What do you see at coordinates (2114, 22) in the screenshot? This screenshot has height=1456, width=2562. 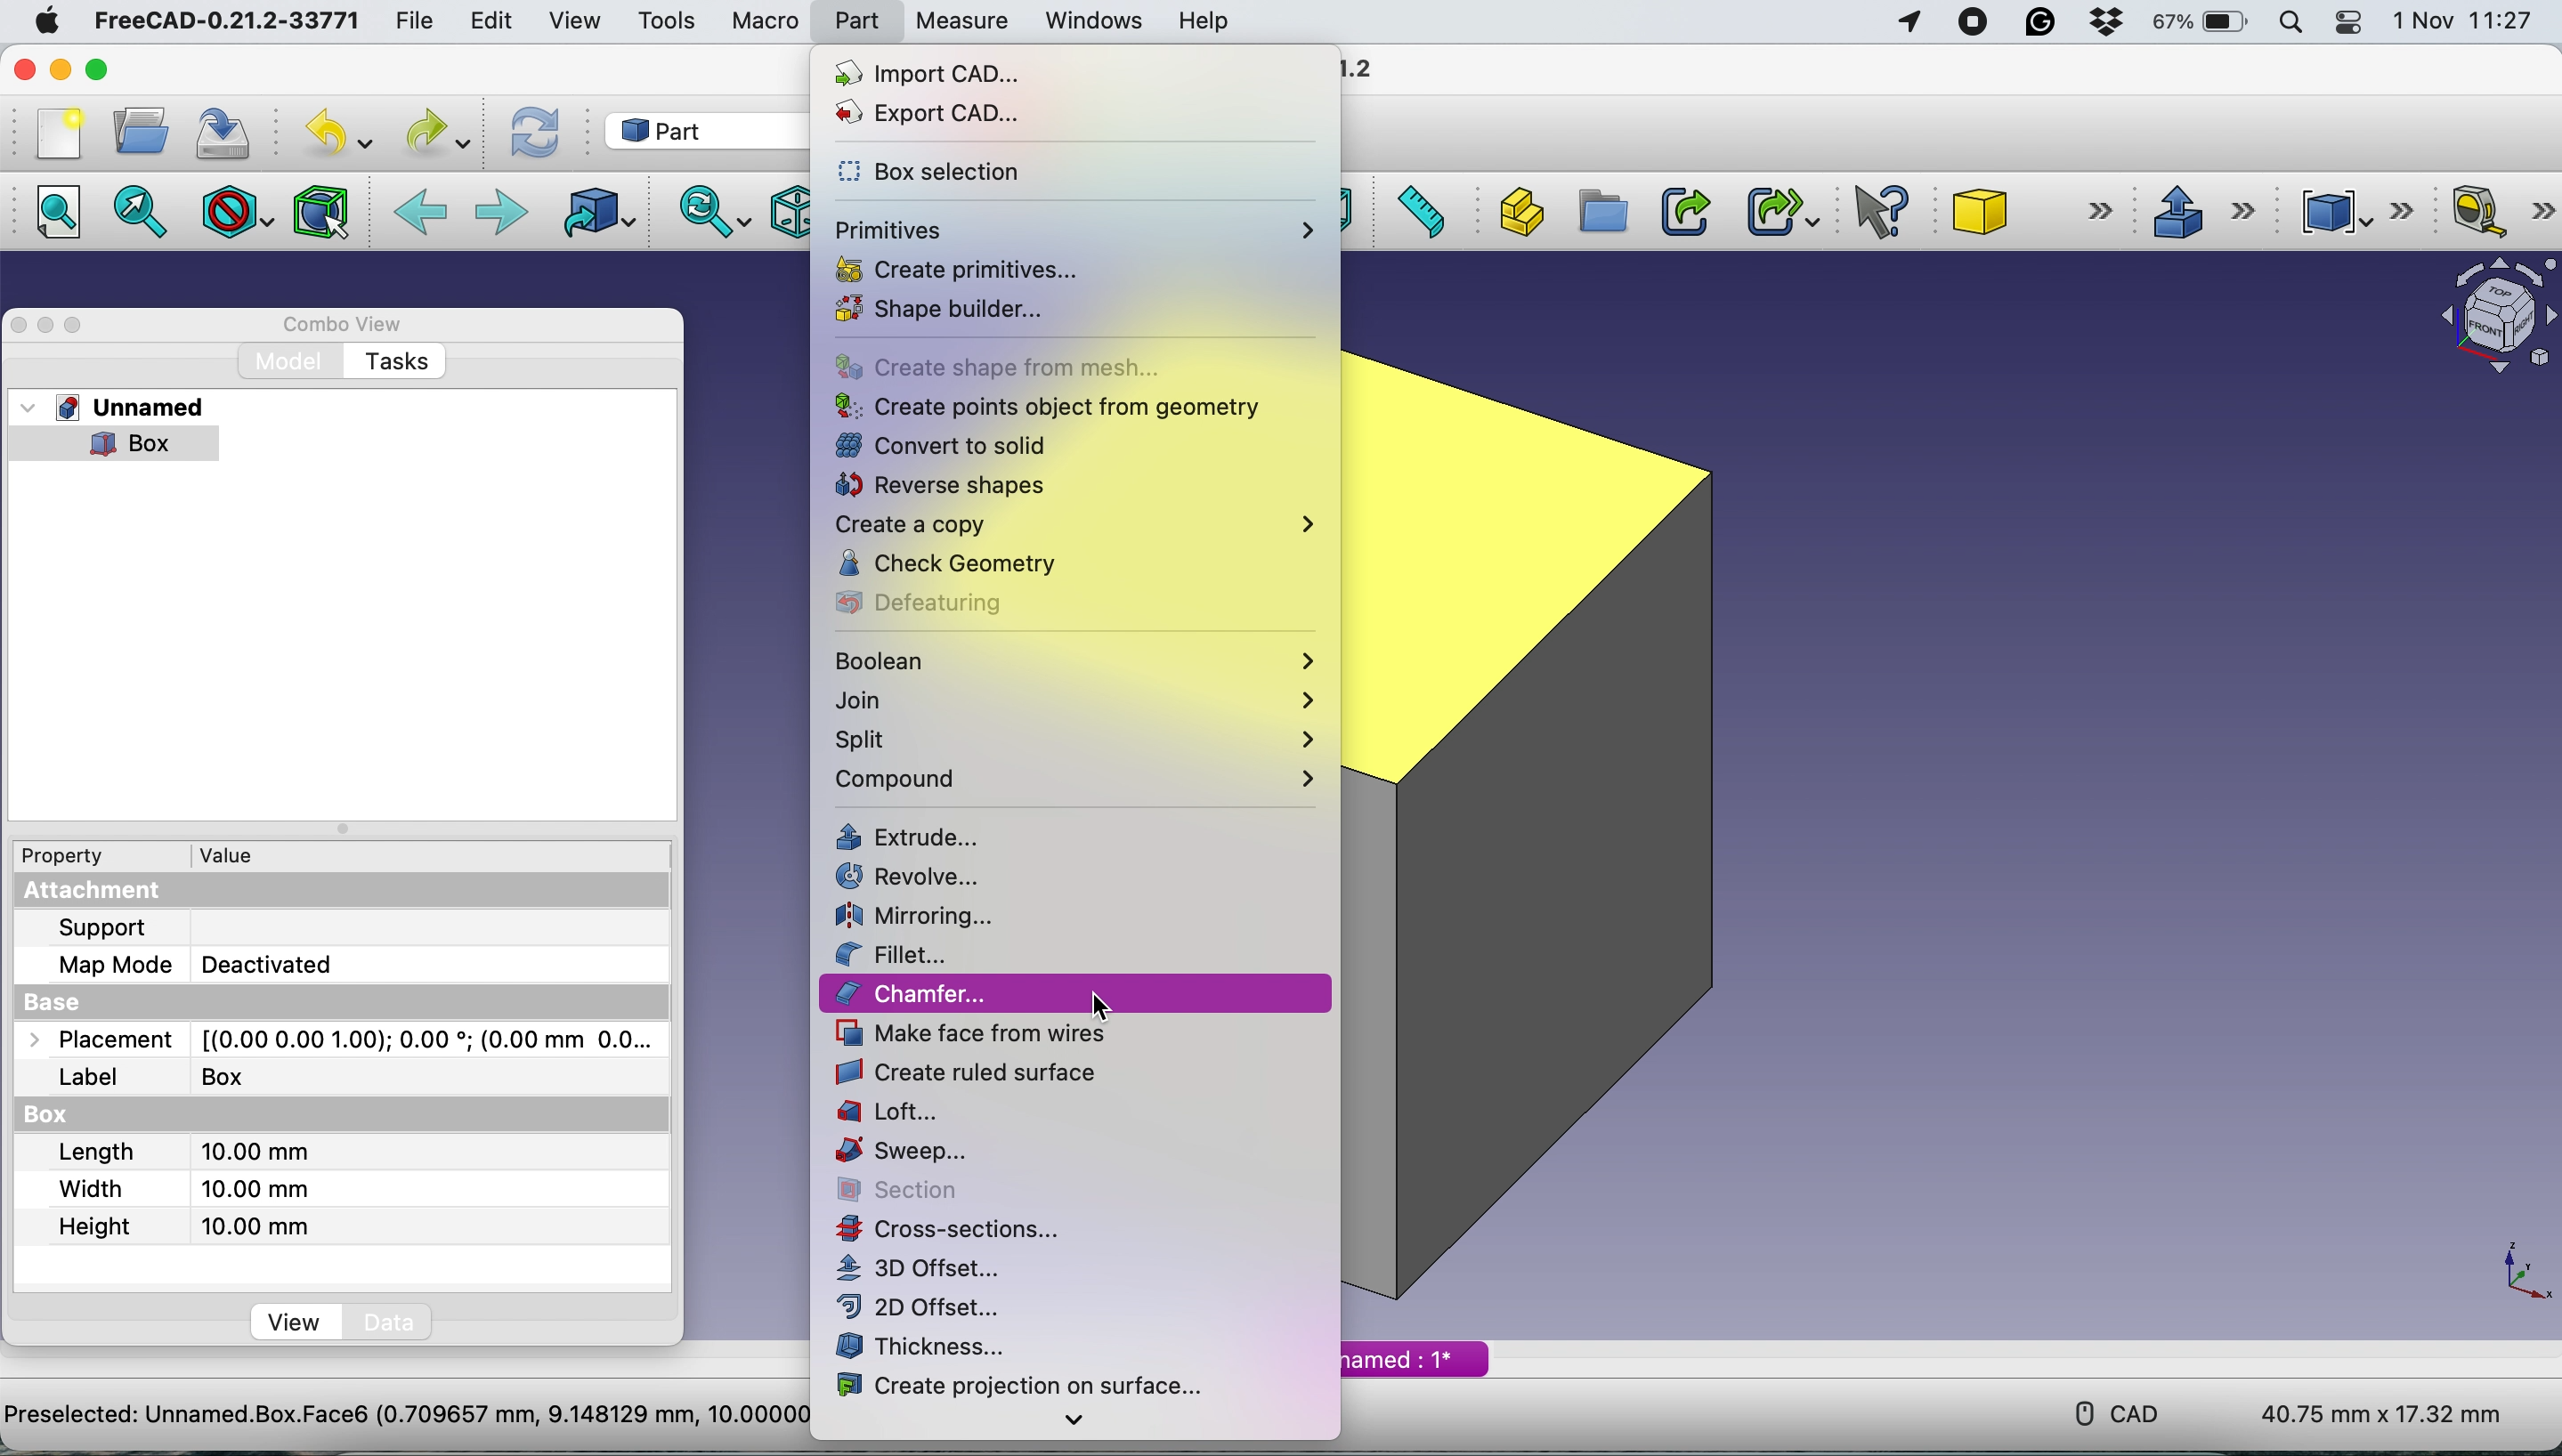 I see `dropbox` at bounding box center [2114, 22].